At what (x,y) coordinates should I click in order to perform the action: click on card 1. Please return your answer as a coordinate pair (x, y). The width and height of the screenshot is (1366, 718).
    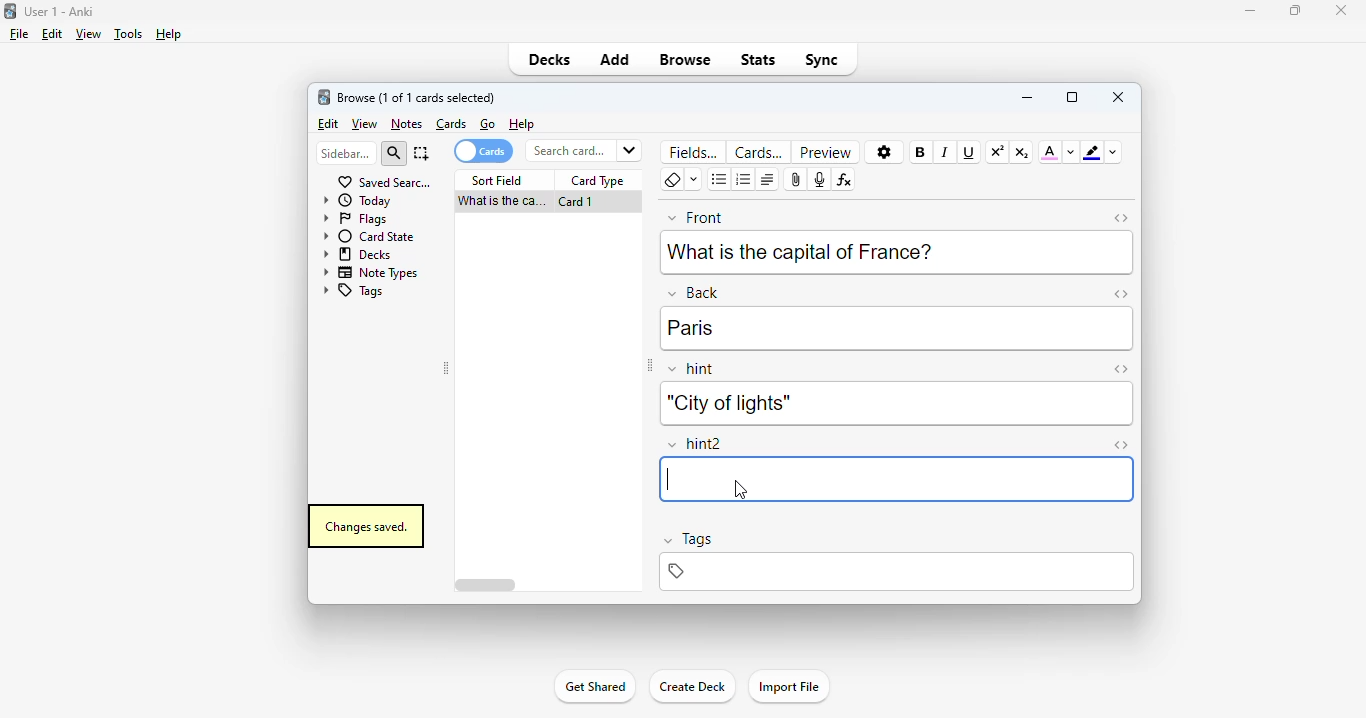
    Looking at the image, I should click on (576, 202).